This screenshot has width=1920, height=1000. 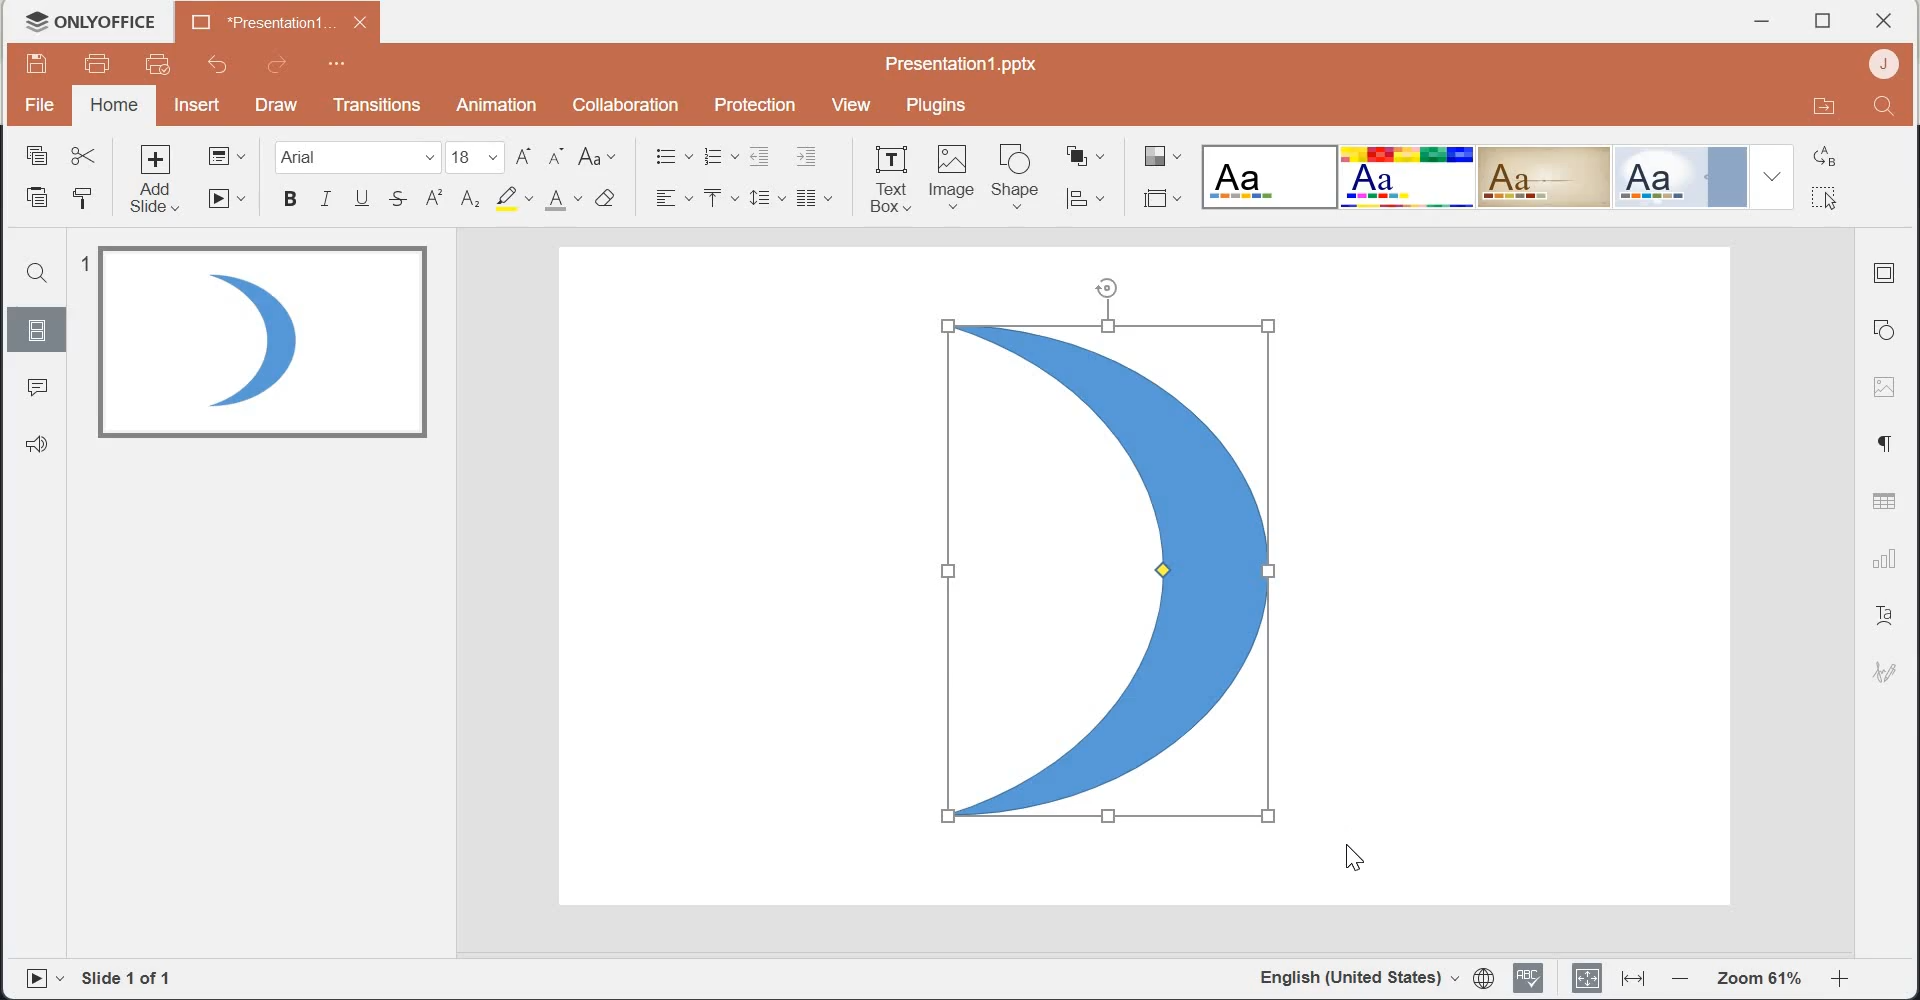 I want to click on Search, so click(x=39, y=272).